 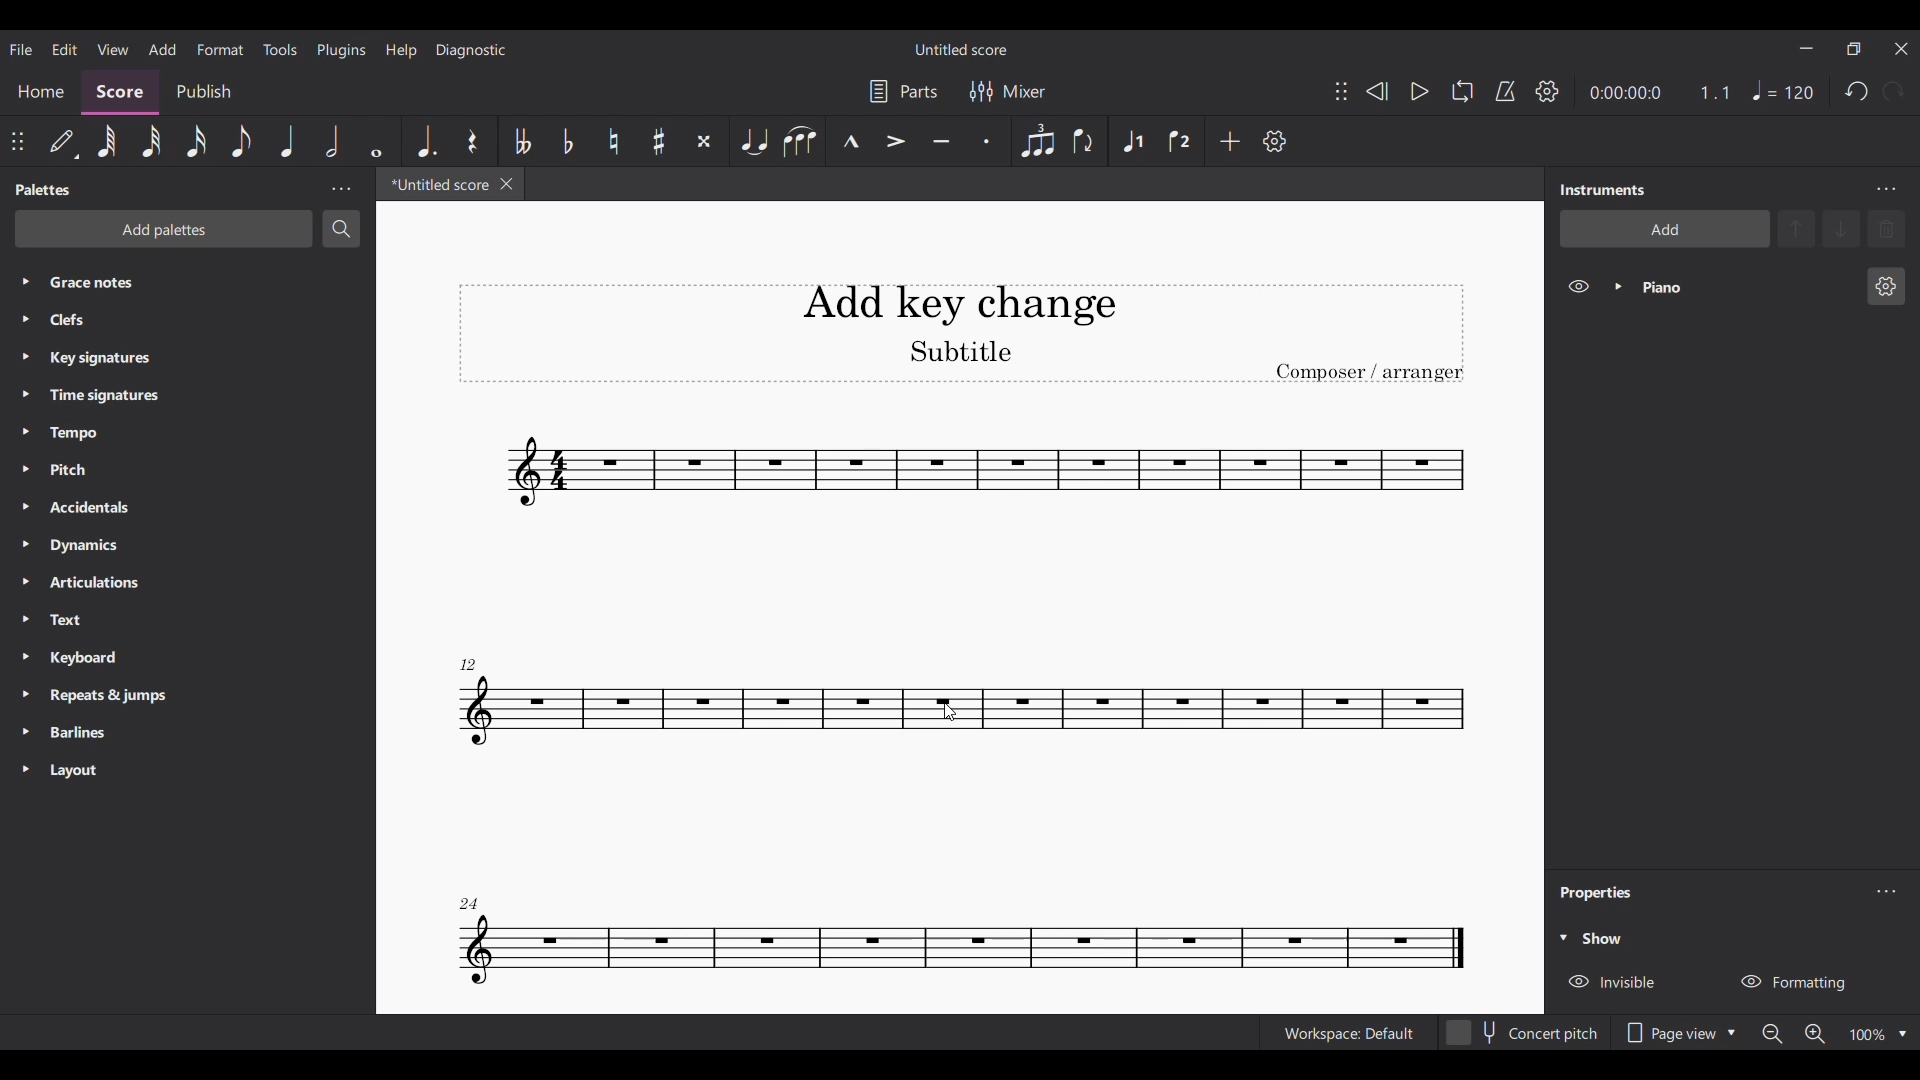 I want to click on Zoom out, so click(x=1772, y=1034).